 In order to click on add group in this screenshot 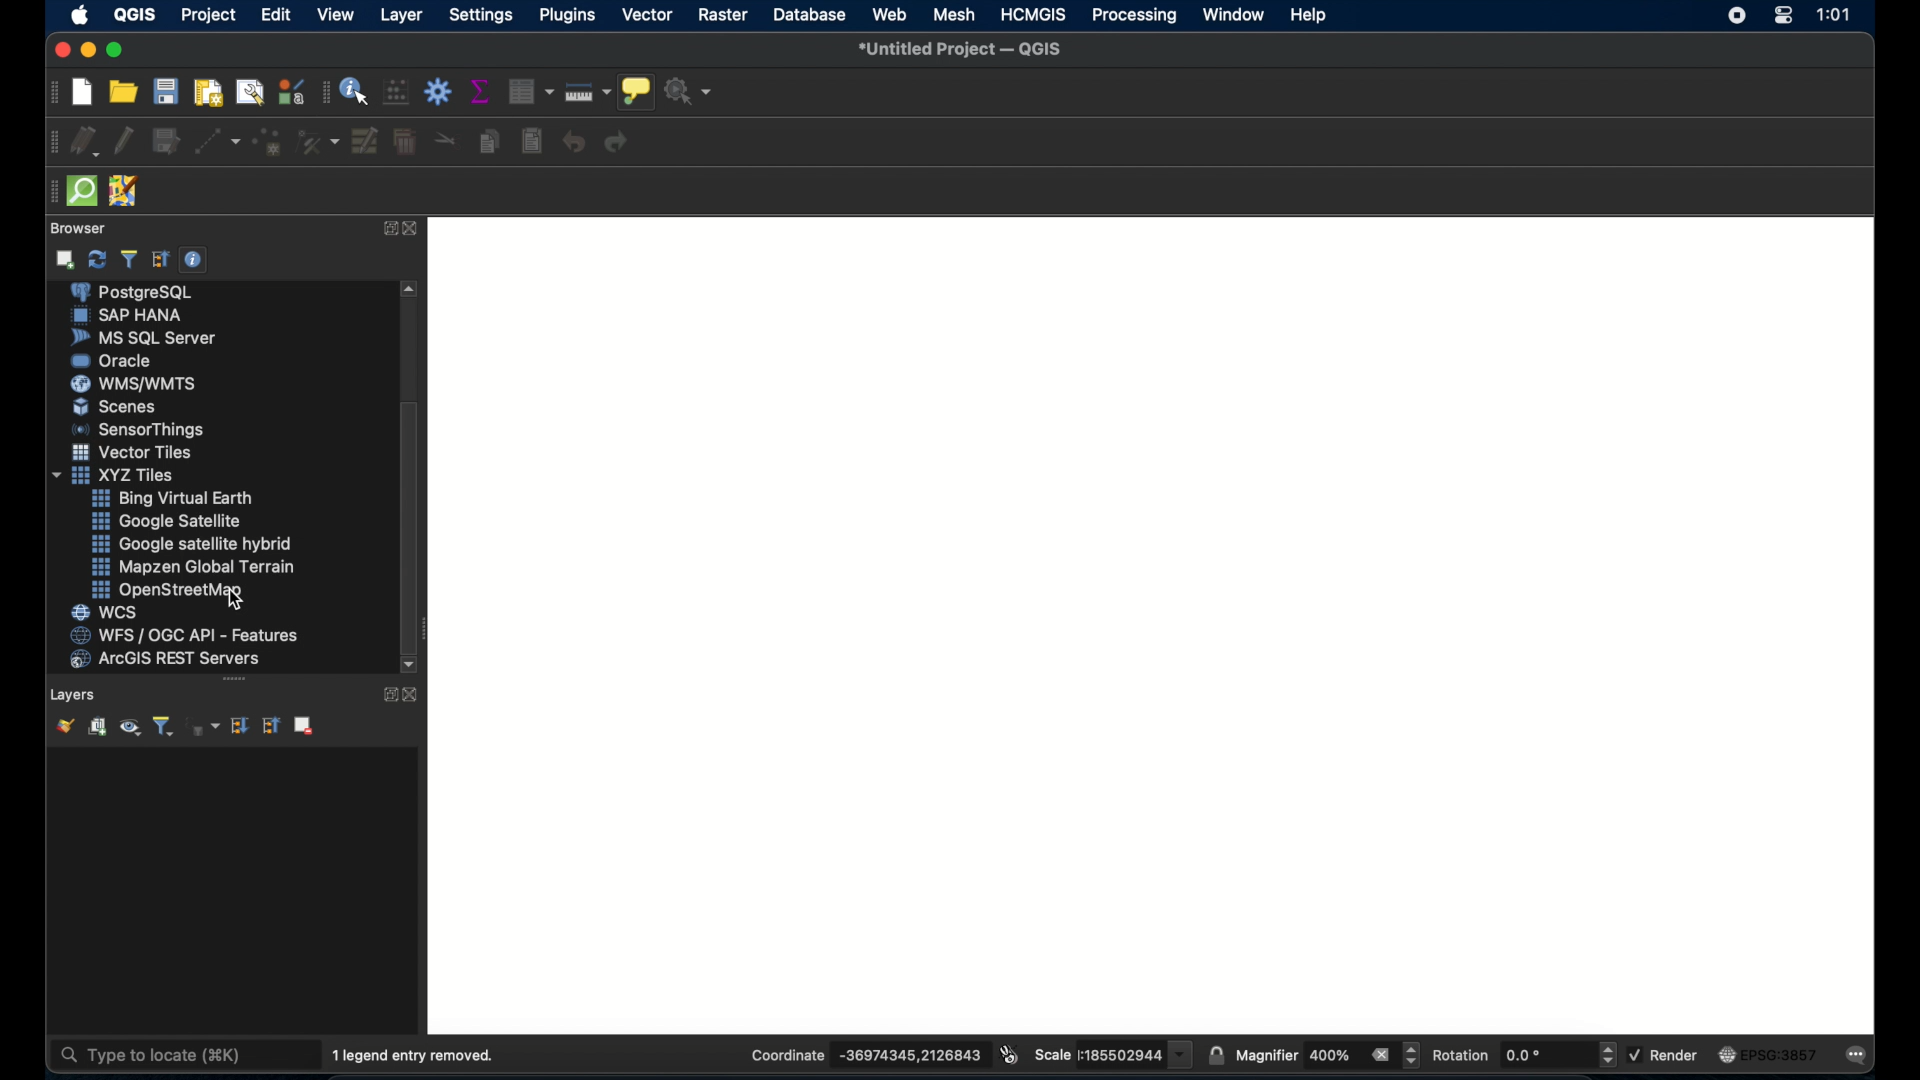, I will do `click(95, 727)`.